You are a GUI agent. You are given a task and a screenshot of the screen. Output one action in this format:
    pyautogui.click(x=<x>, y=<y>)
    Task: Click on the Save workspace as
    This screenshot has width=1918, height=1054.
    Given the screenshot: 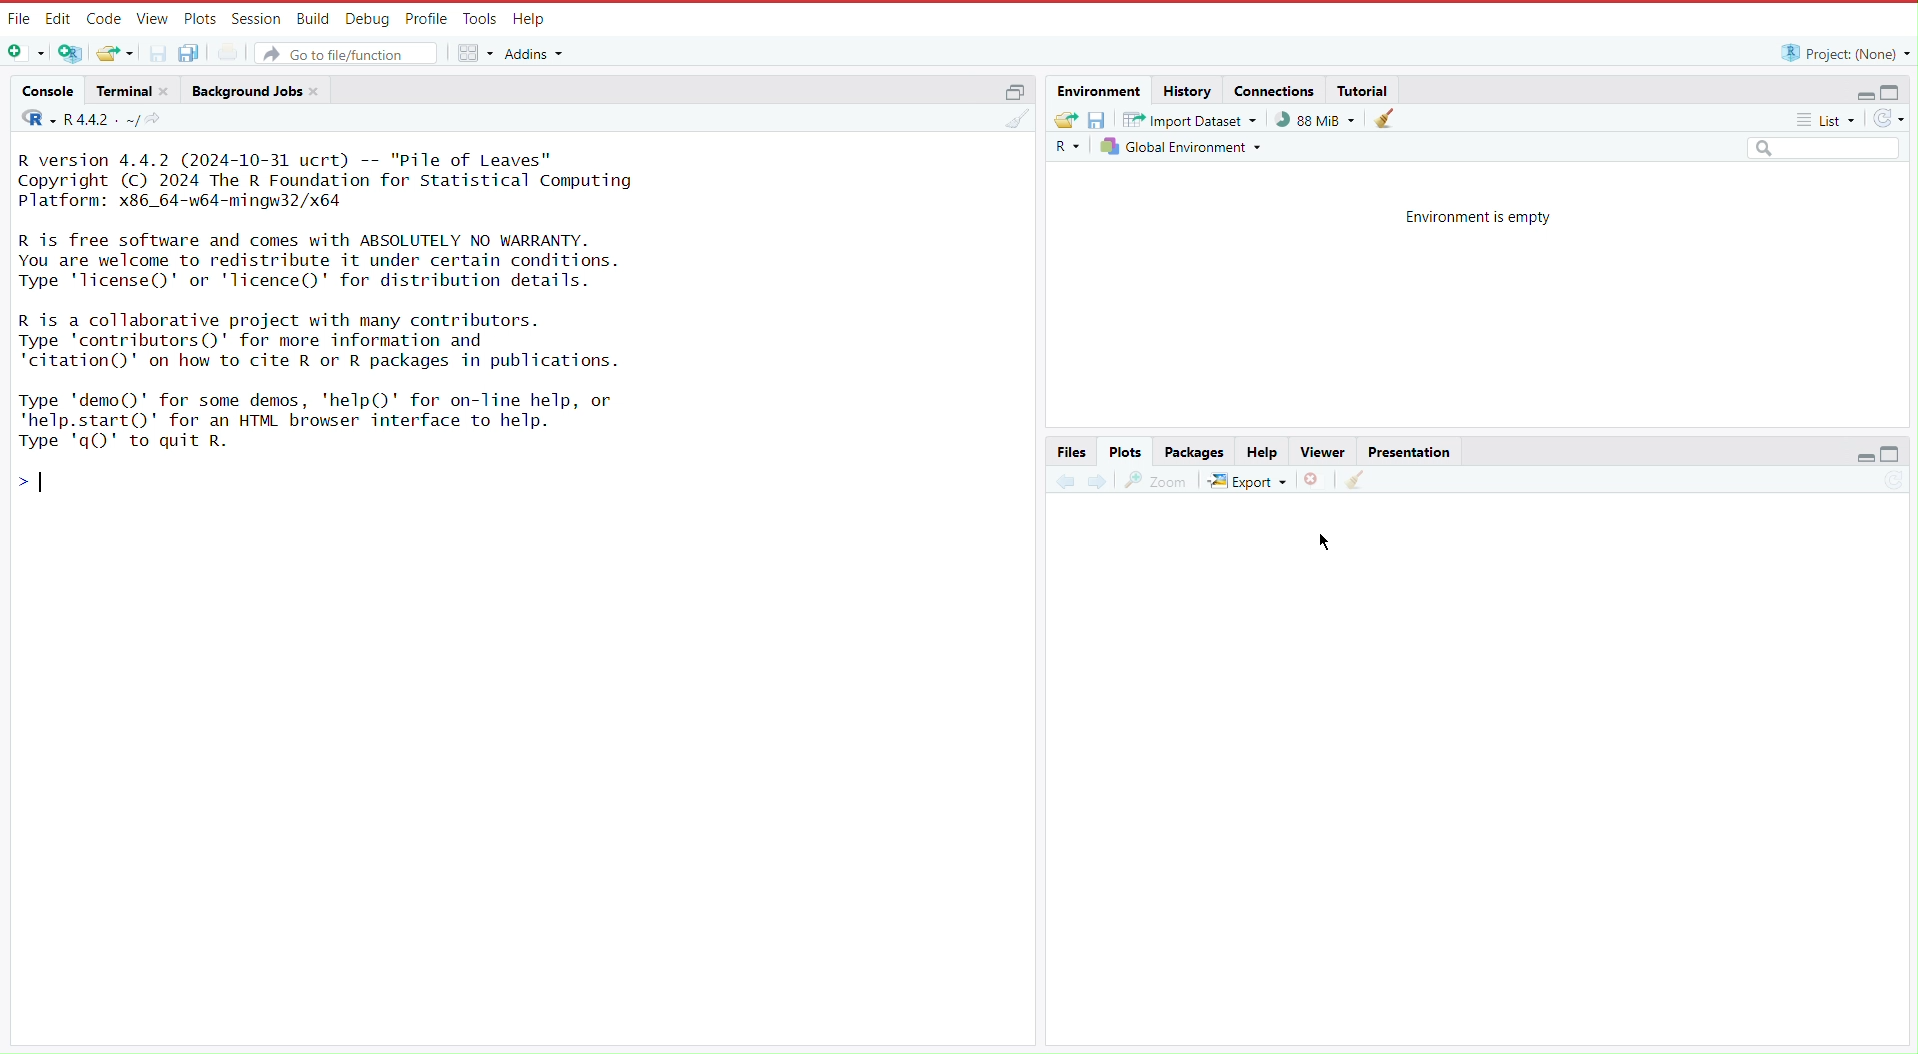 What is the action you would take?
    pyautogui.click(x=1101, y=119)
    